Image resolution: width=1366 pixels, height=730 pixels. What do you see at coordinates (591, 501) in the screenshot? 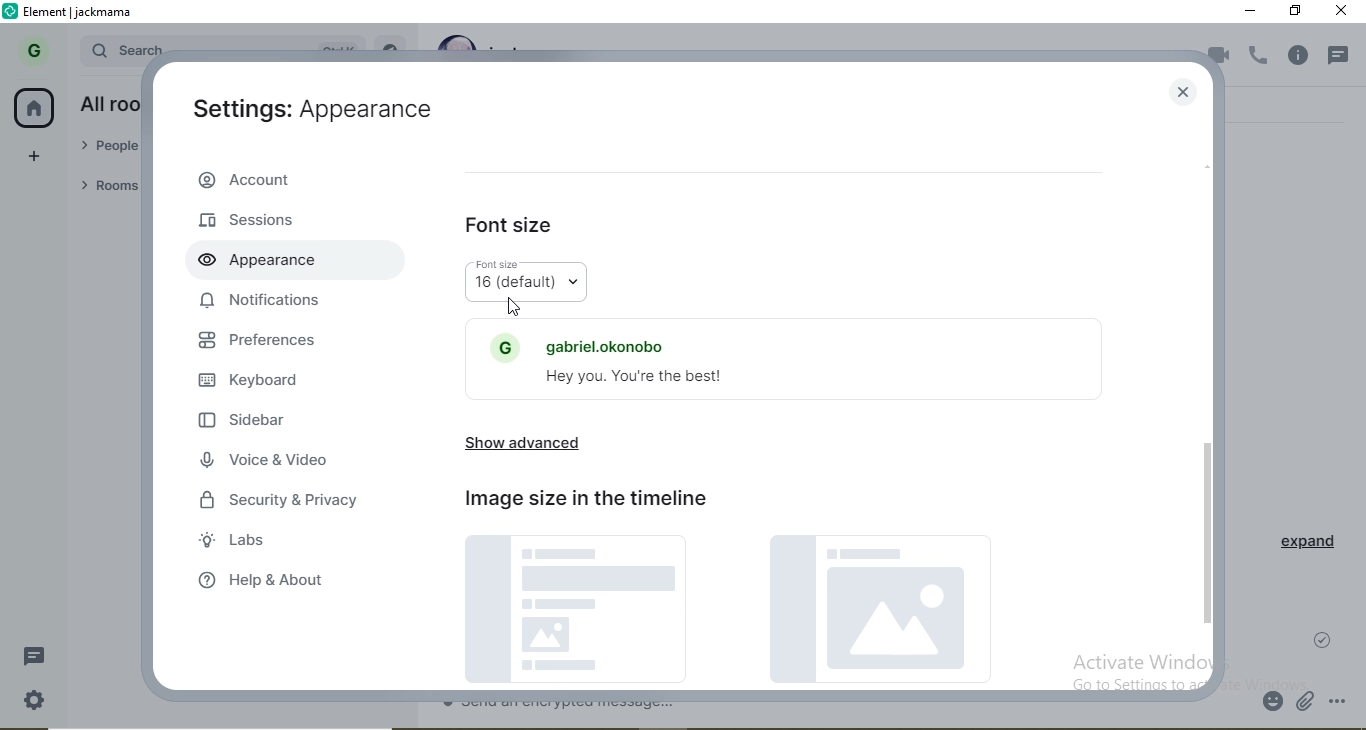
I see `image size in the timeline` at bounding box center [591, 501].